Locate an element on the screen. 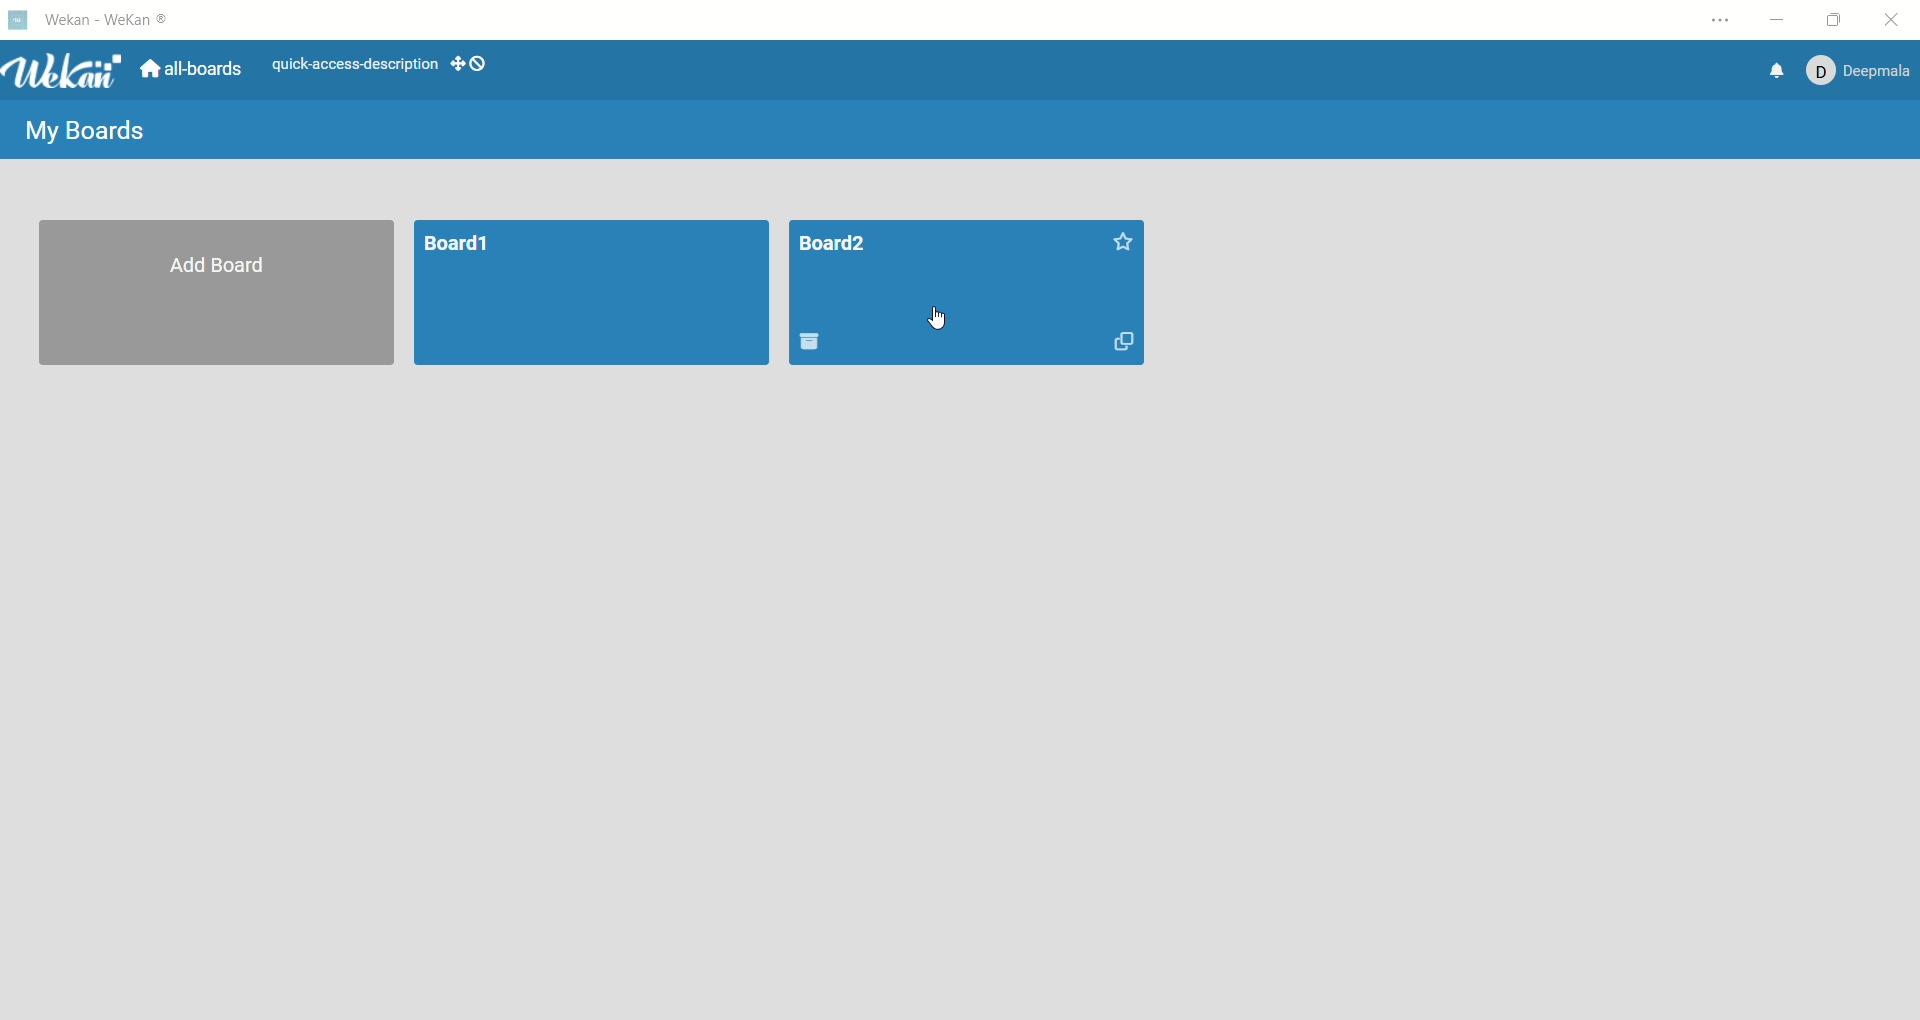 This screenshot has width=1920, height=1020. board1 is located at coordinates (590, 290).